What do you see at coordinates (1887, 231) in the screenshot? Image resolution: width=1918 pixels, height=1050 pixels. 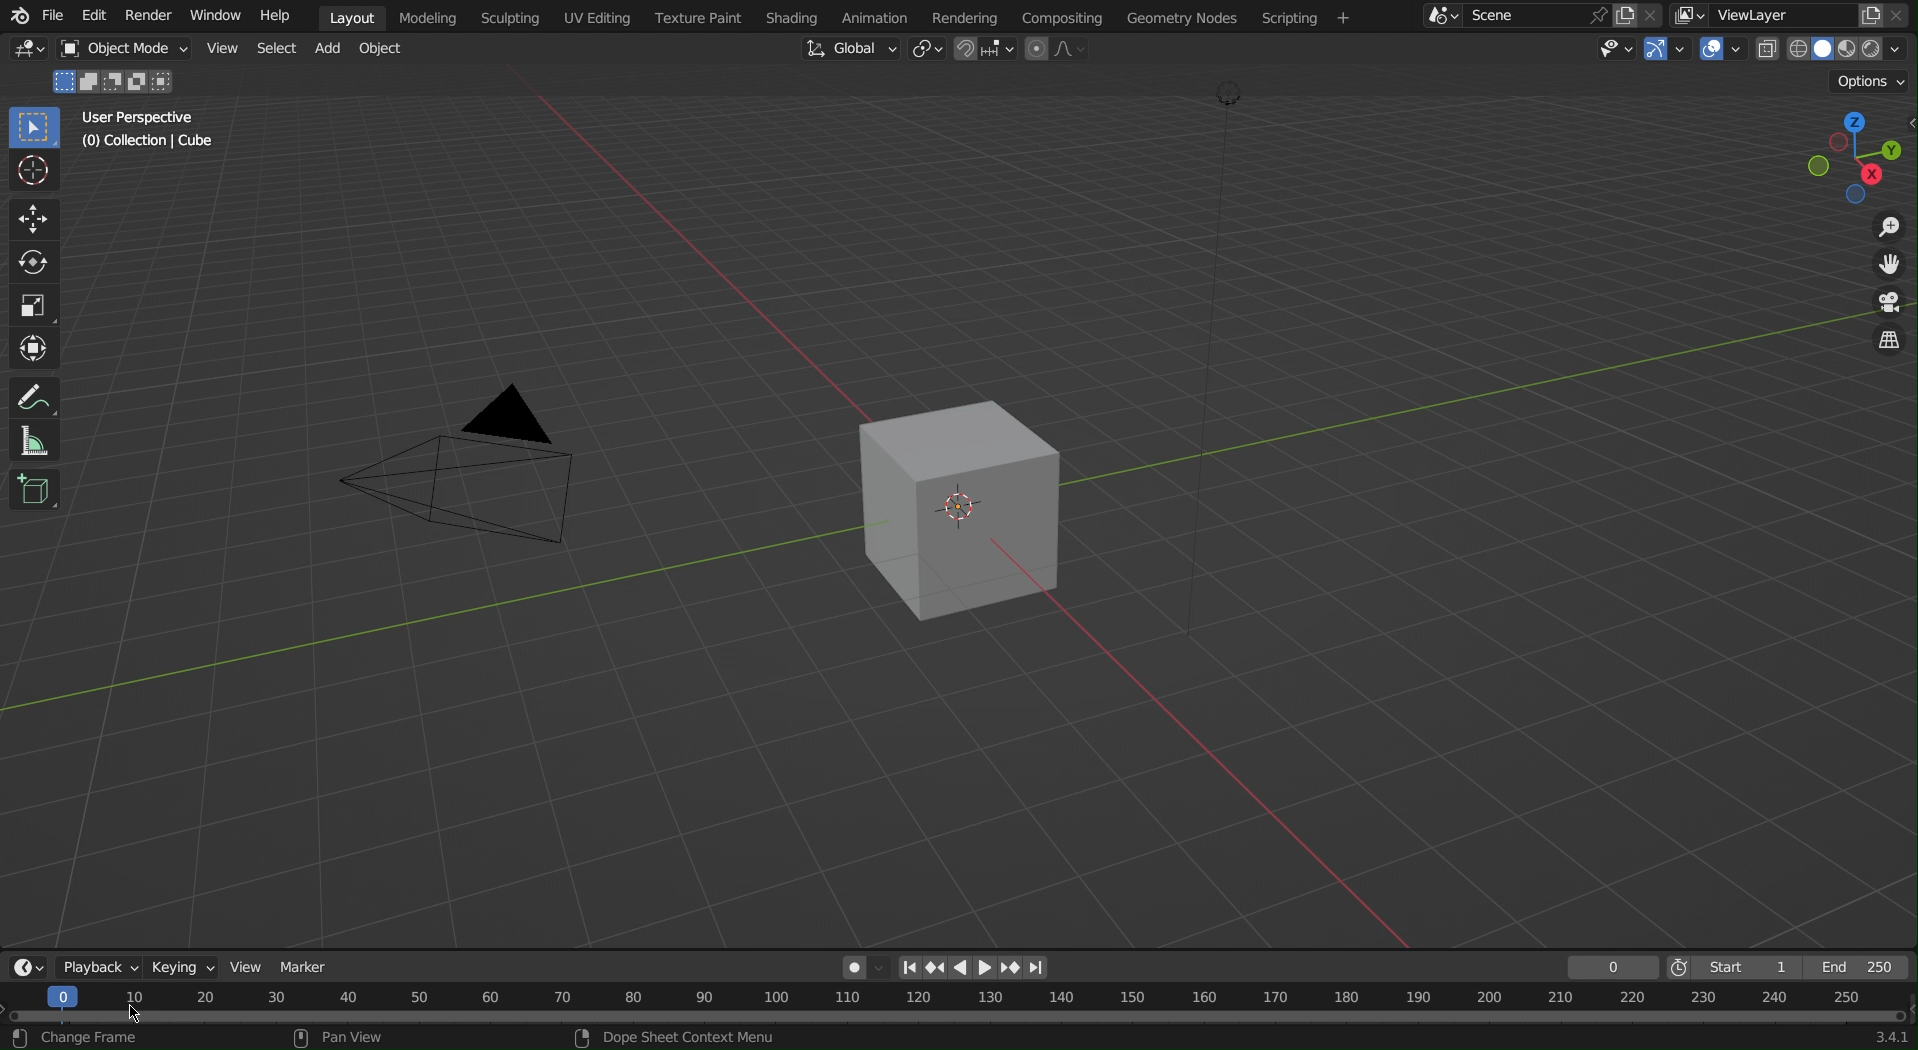 I see `Zoom` at bounding box center [1887, 231].